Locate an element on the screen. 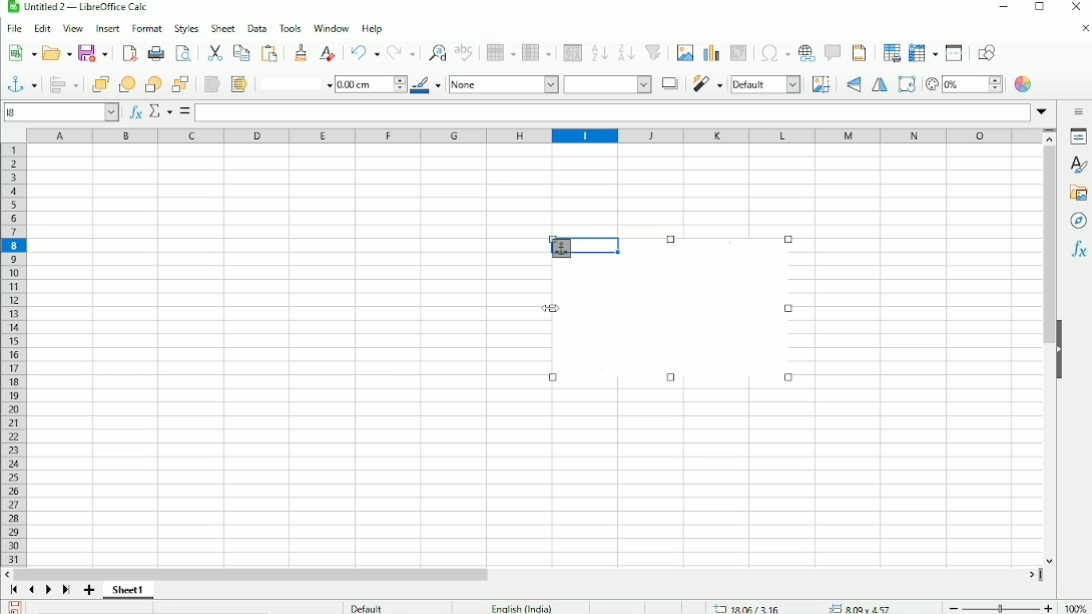  Zoom factor is located at coordinates (1073, 606).